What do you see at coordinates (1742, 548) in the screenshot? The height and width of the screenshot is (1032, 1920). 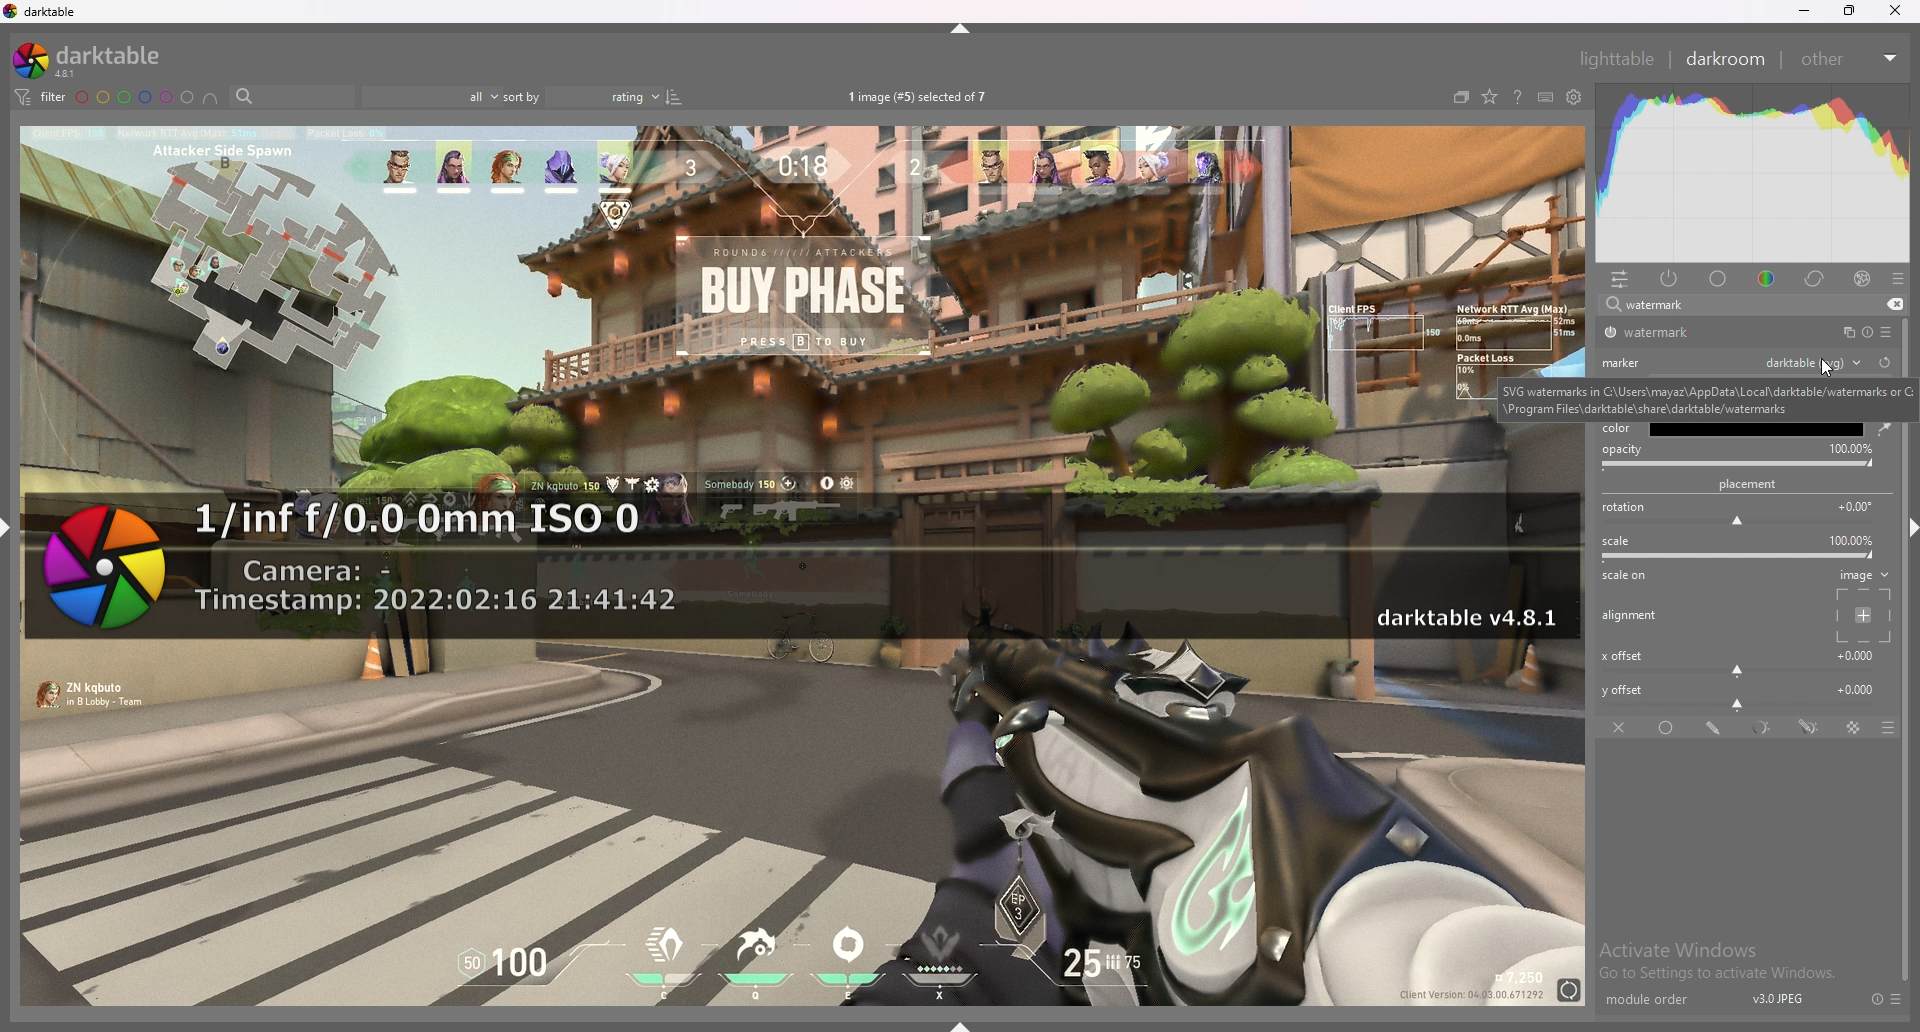 I see `scale` at bounding box center [1742, 548].